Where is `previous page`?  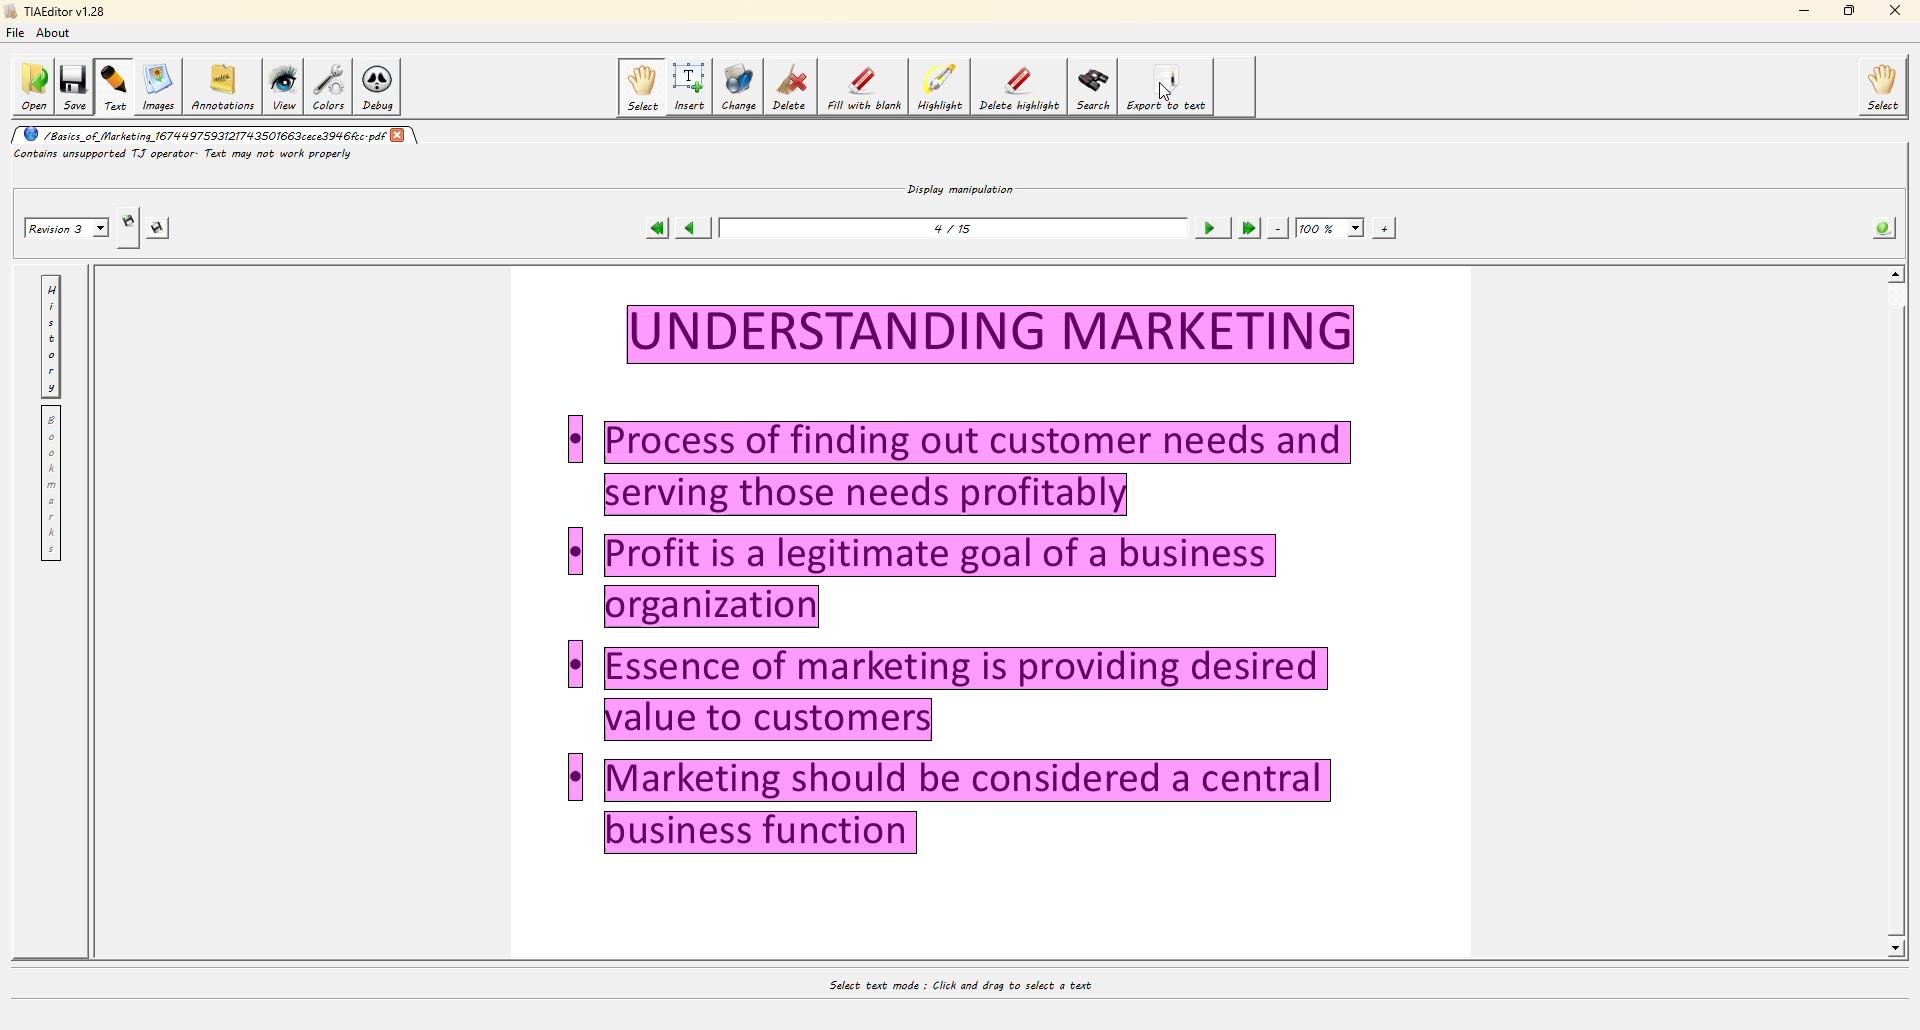 previous page is located at coordinates (691, 229).